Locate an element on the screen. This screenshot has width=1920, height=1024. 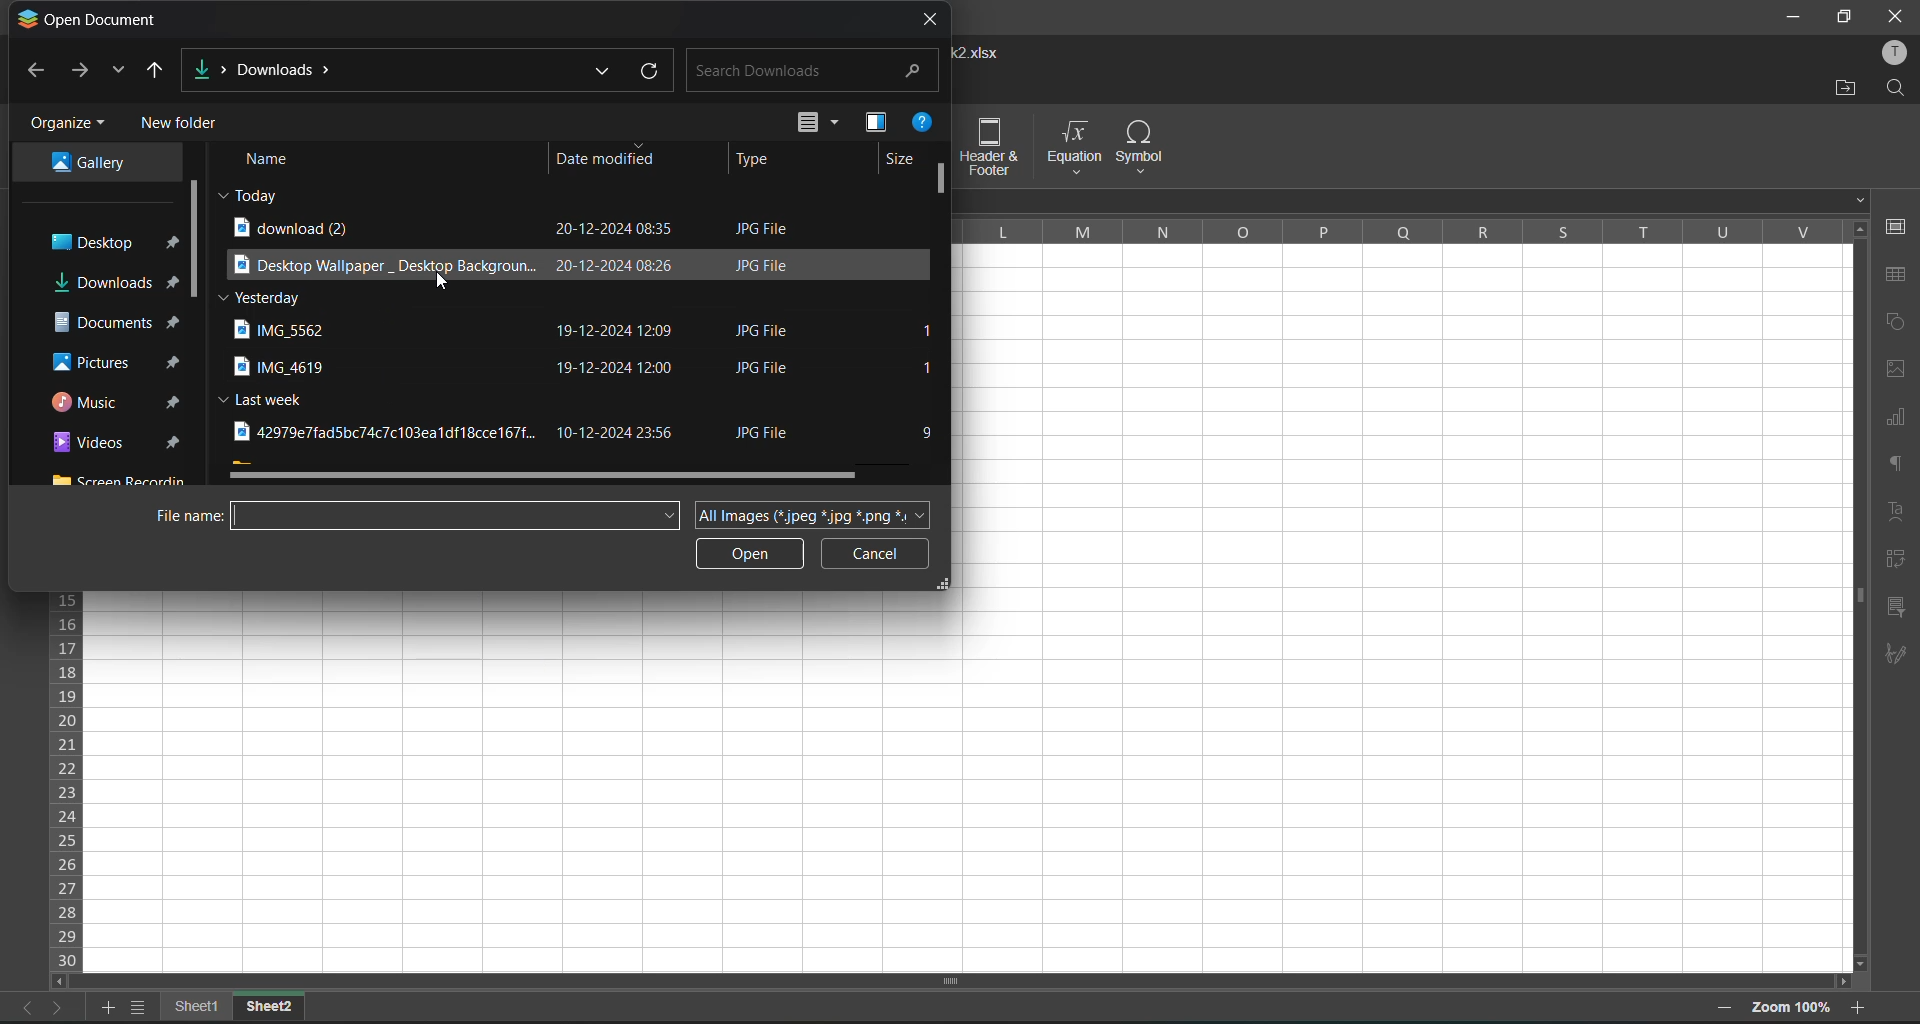
text is located at coordinates (1898, 513).